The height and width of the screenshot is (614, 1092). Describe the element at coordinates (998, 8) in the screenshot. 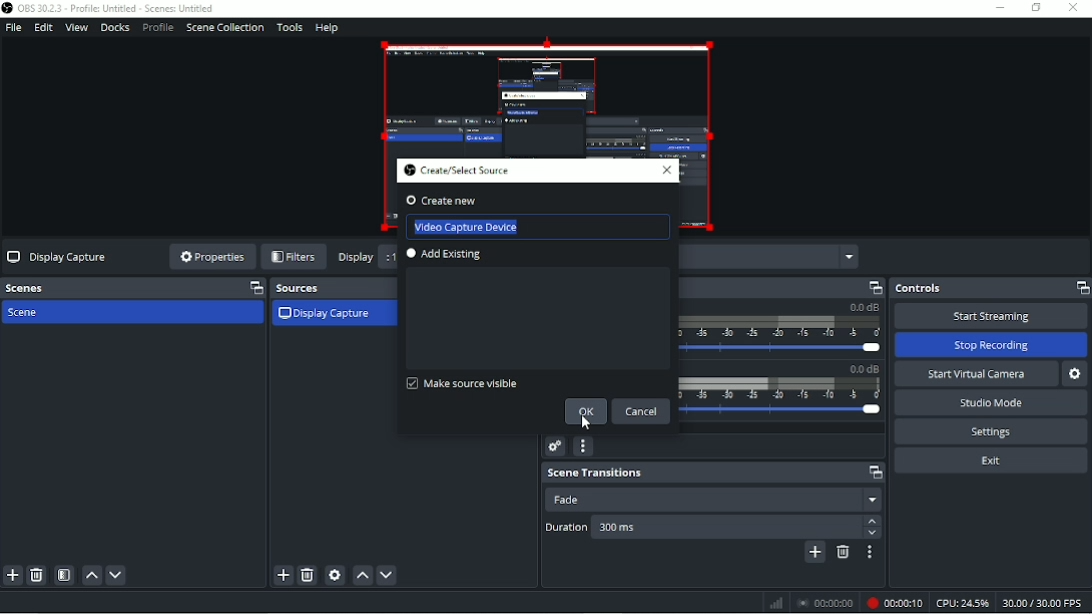

I see `Minimize` at that location.